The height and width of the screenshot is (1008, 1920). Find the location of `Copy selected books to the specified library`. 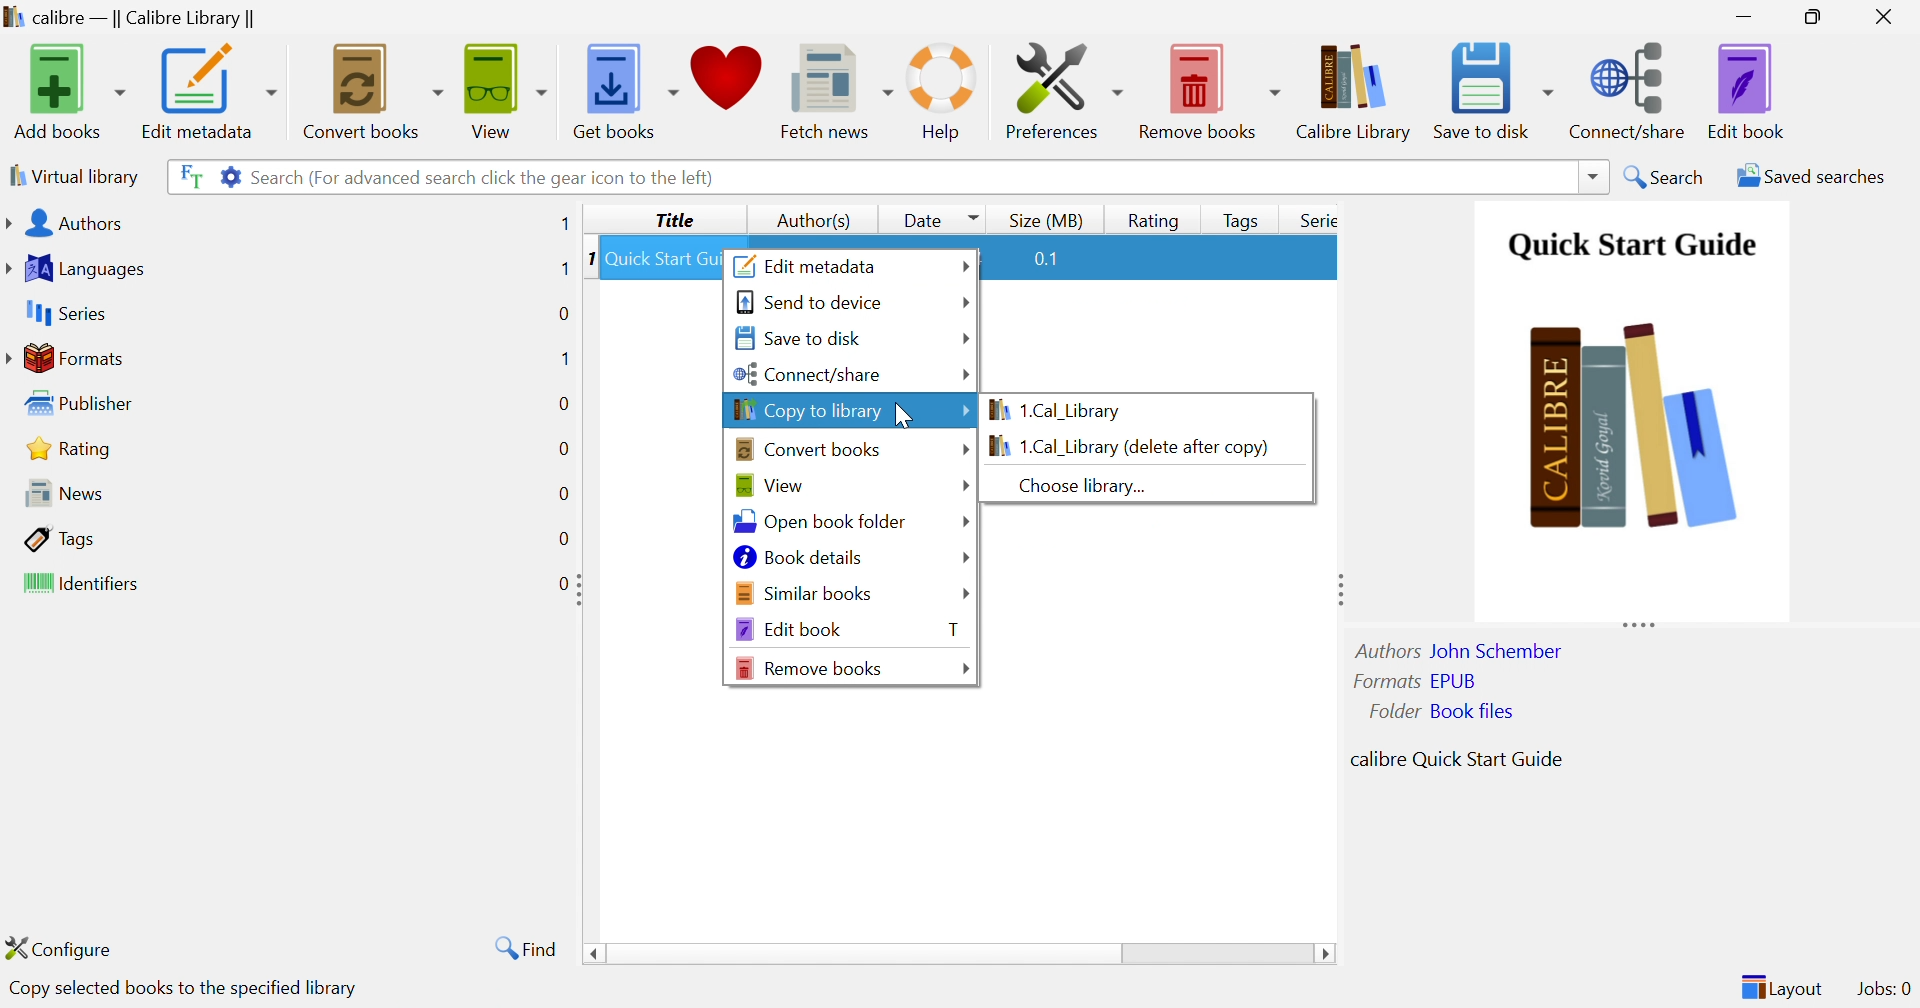

Copy selected books to the specified library is located at coordinates (190, 989).